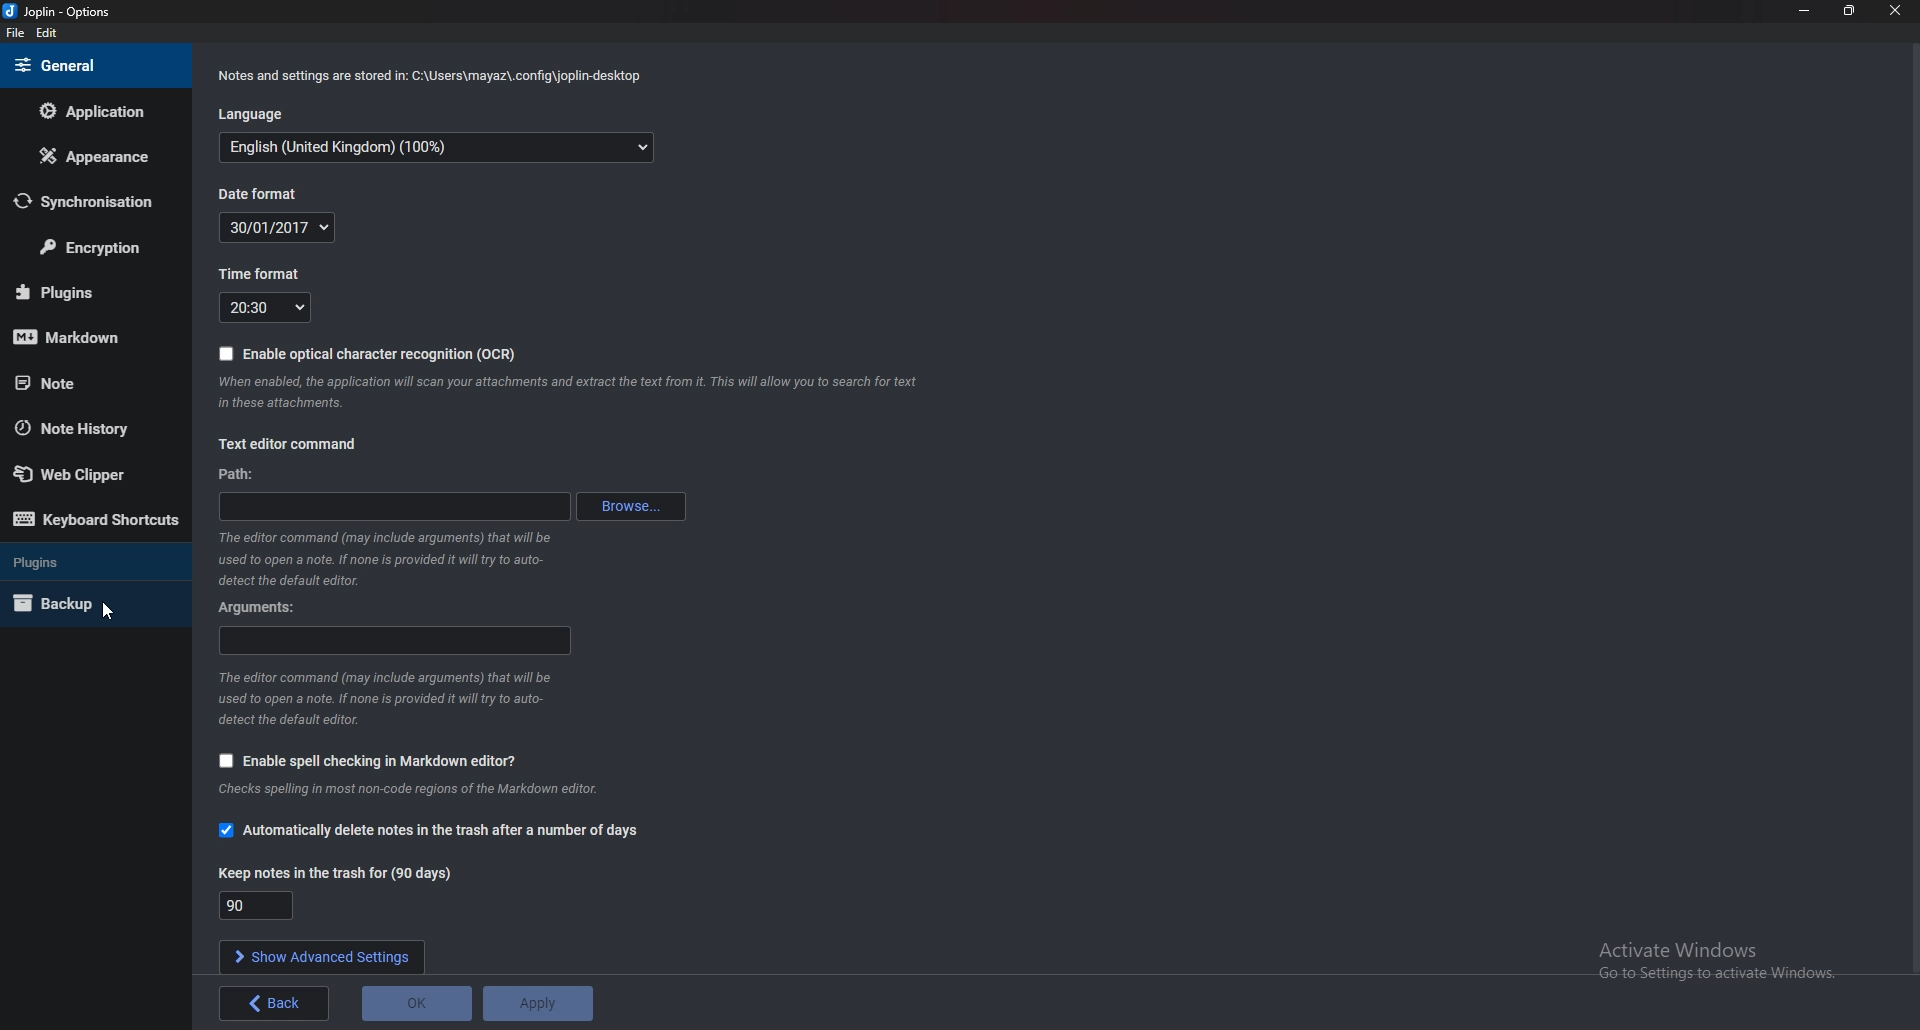 This screenshot has height=1030, width=1920. Describe the element at coordinates (434, 790) in the screenshot. I see `Info` at that location.